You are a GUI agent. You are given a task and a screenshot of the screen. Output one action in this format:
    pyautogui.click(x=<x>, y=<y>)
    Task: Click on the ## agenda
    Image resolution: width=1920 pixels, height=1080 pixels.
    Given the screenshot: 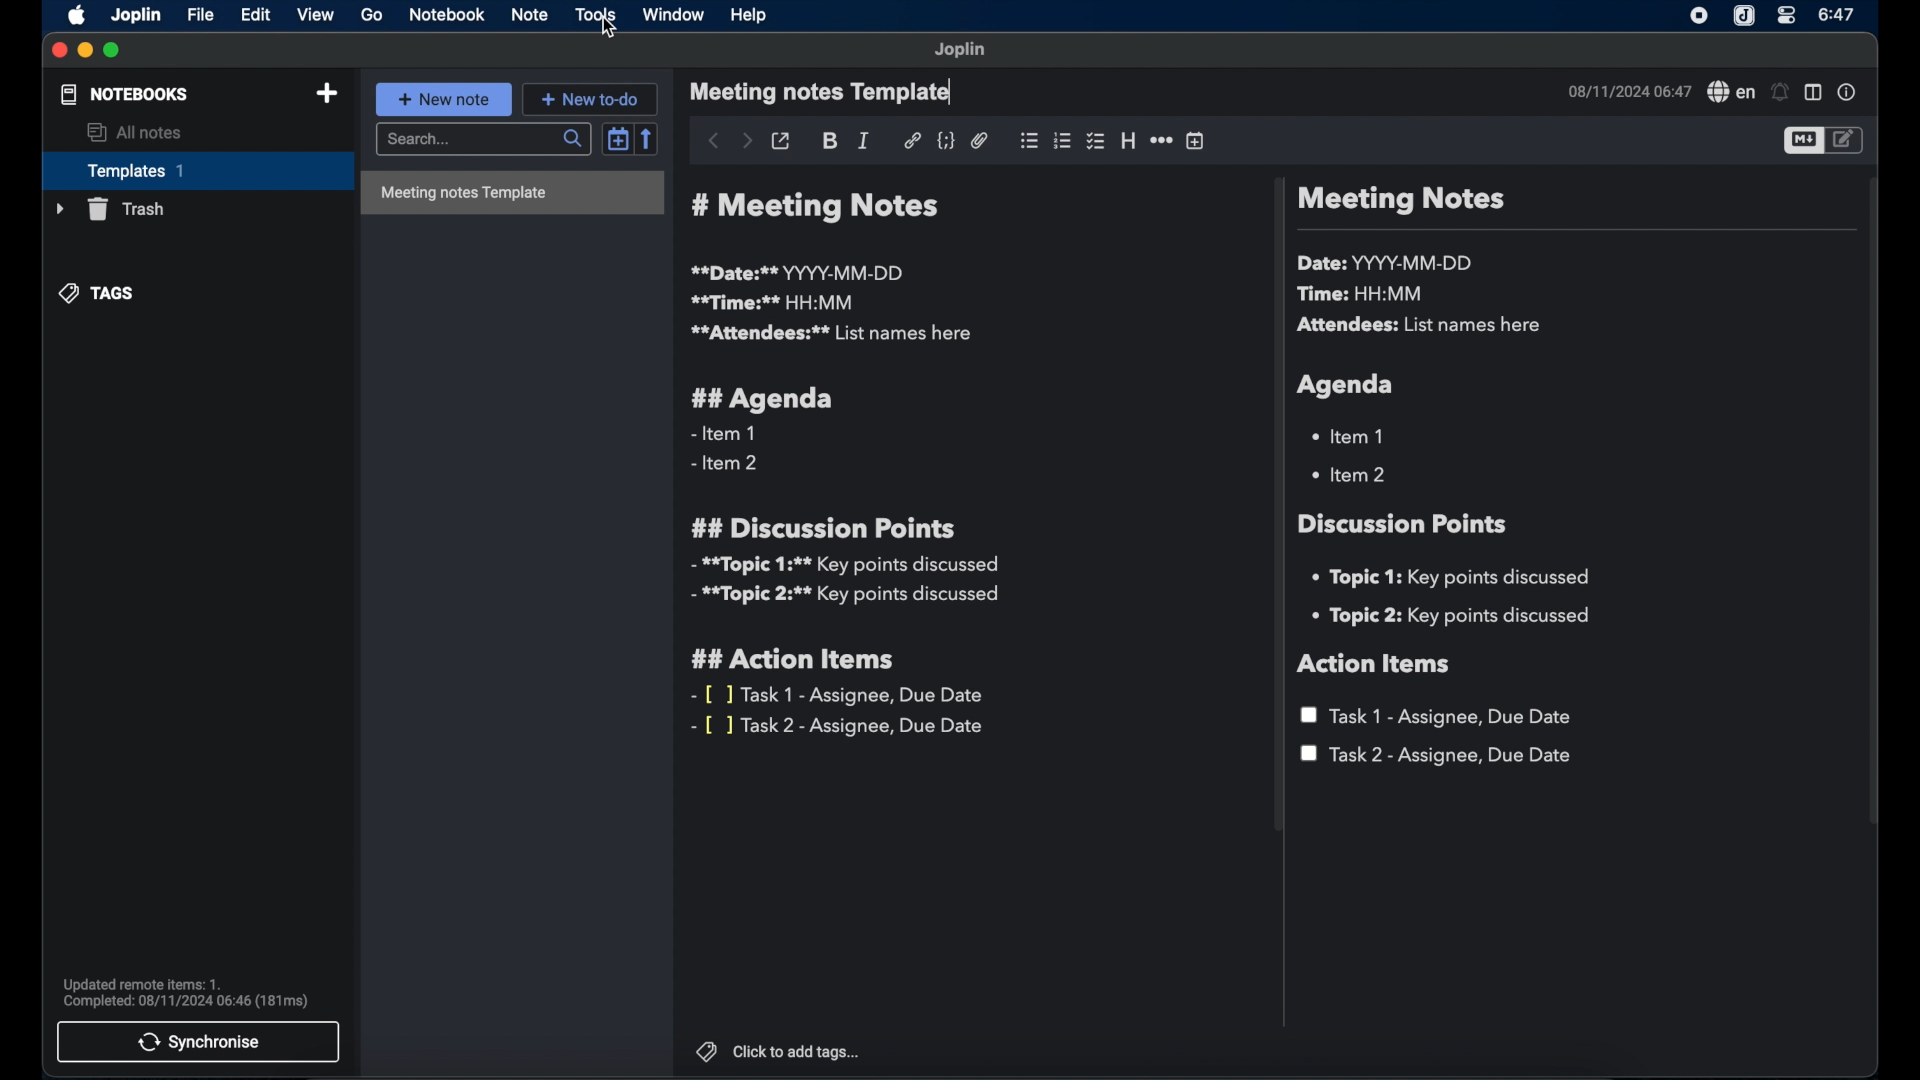 What is the action you would take?
    pyautogui.click(x=763, y=399)
    